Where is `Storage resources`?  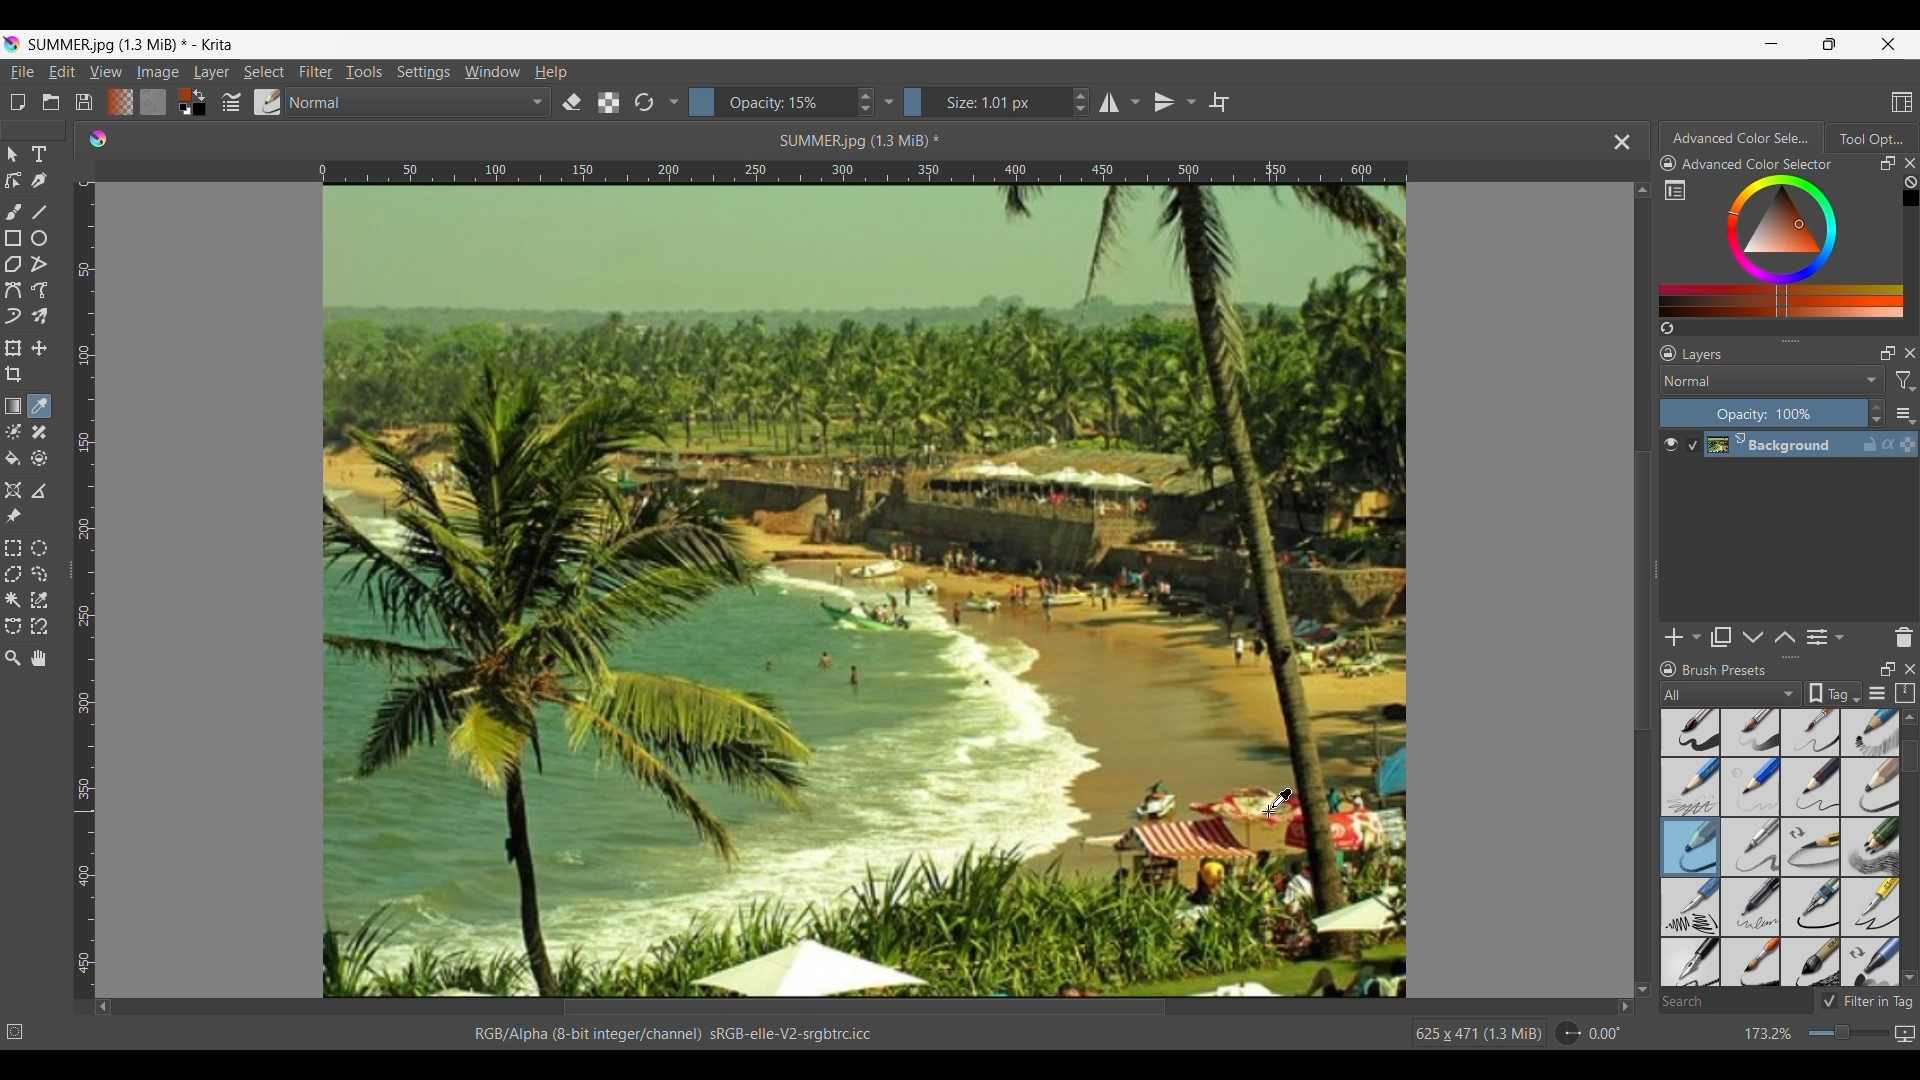
Storage resources is located at coordinates (1905, 693).